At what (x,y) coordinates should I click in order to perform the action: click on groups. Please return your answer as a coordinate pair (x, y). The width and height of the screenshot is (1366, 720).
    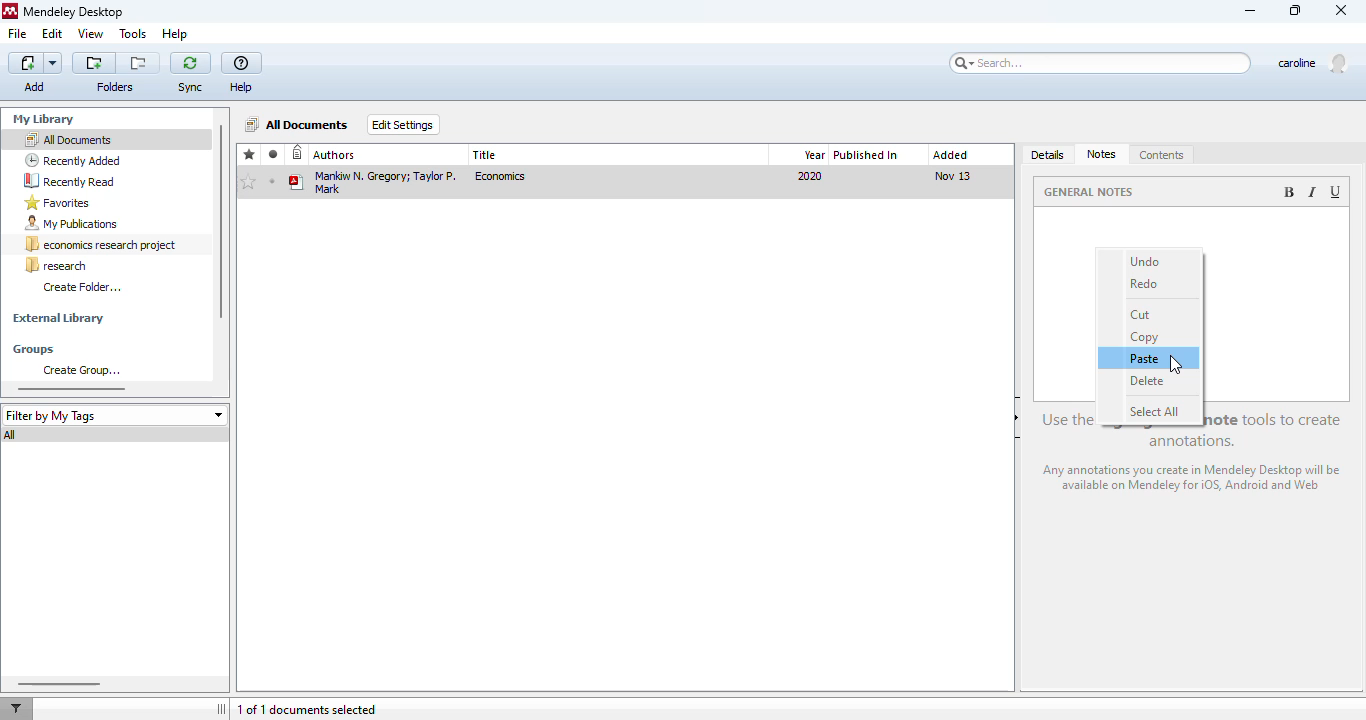
    Looking at the image, I should click on (34, 350).